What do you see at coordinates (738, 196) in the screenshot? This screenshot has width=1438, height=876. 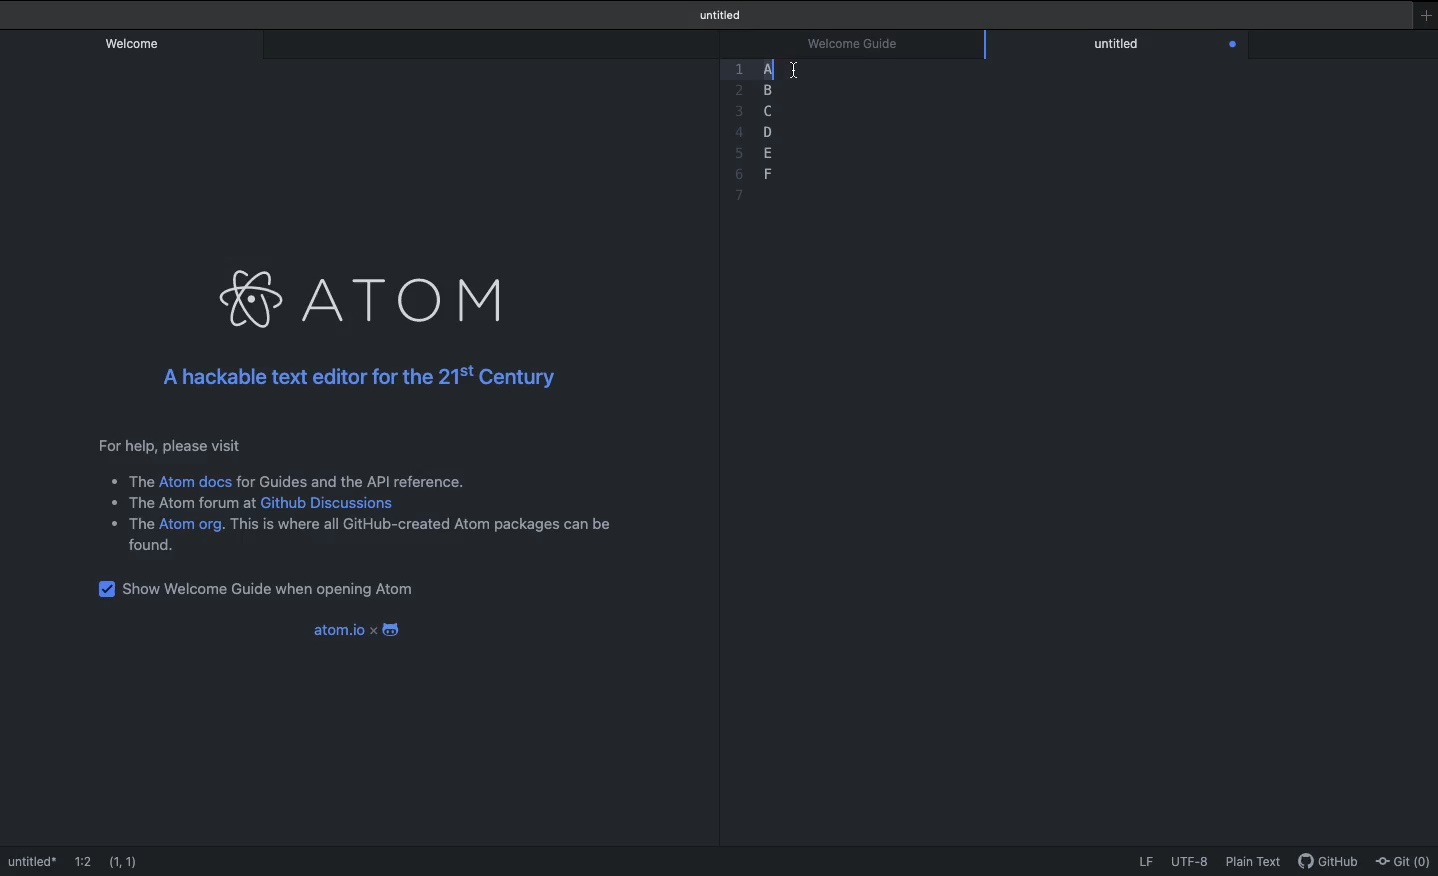 I see `7` at bounding box center [738, 196].